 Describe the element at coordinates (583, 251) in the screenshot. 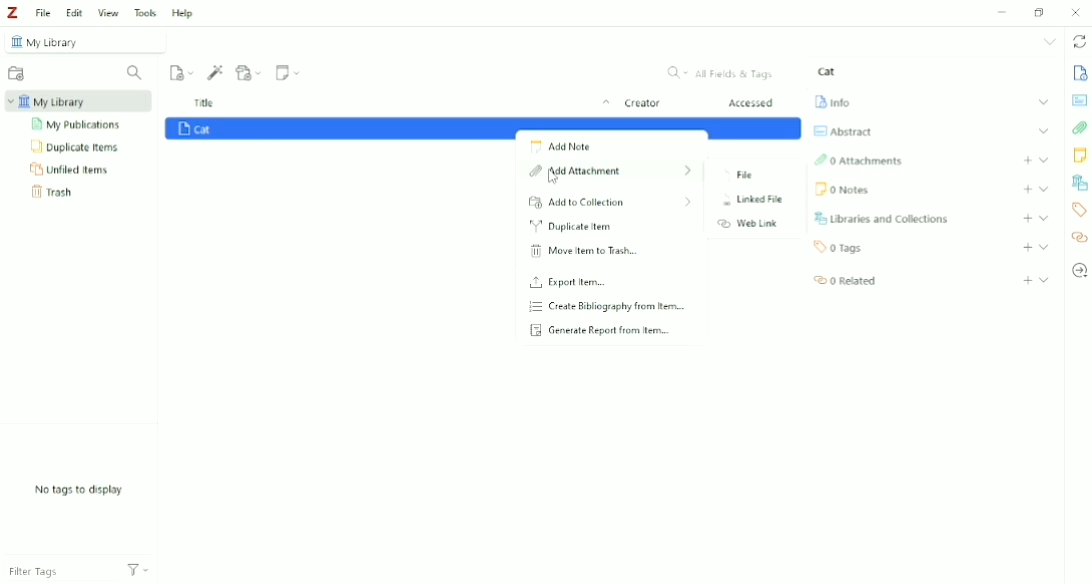

I see `Move Item to Trash` at that location.